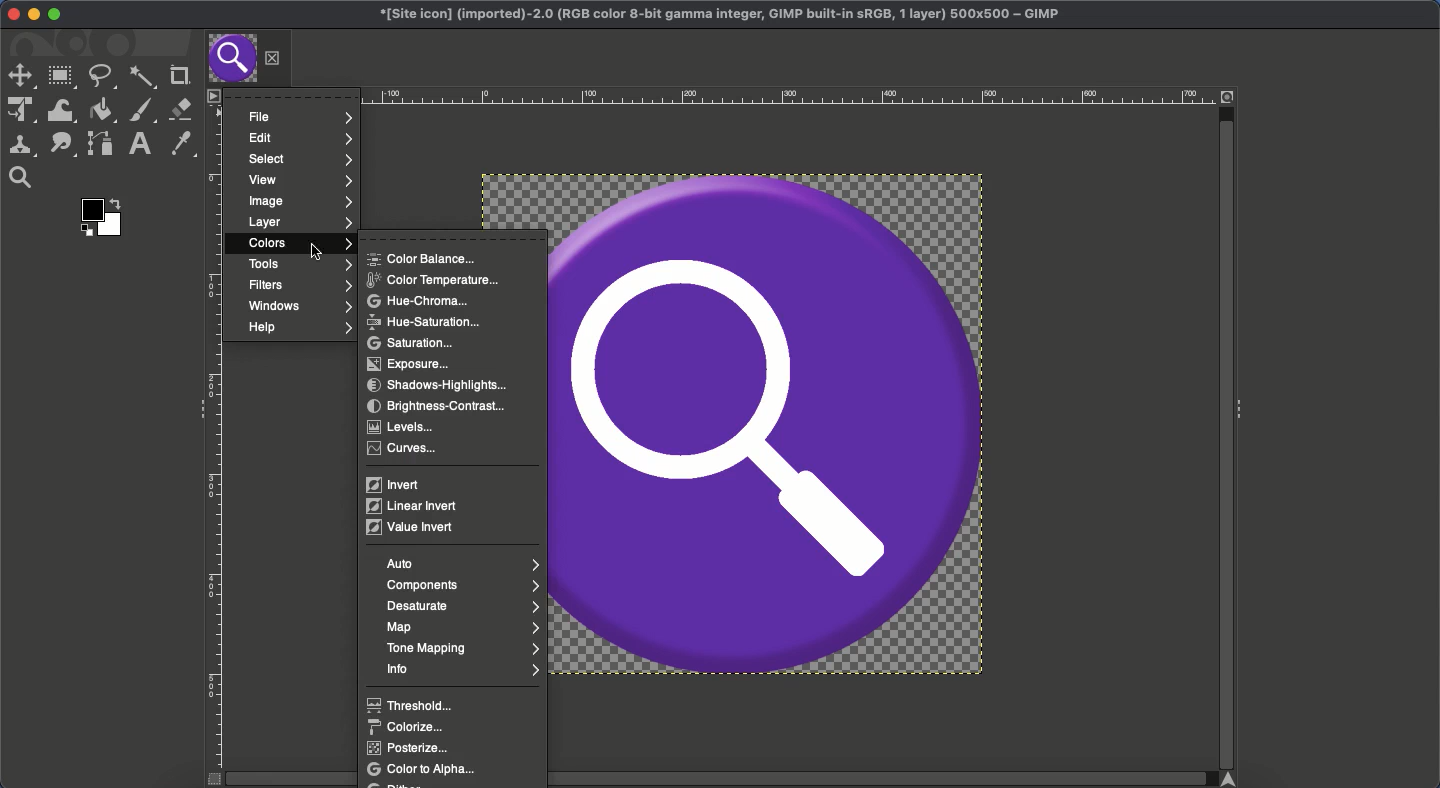  I want to click on Color to alpha, so click(427, 769).